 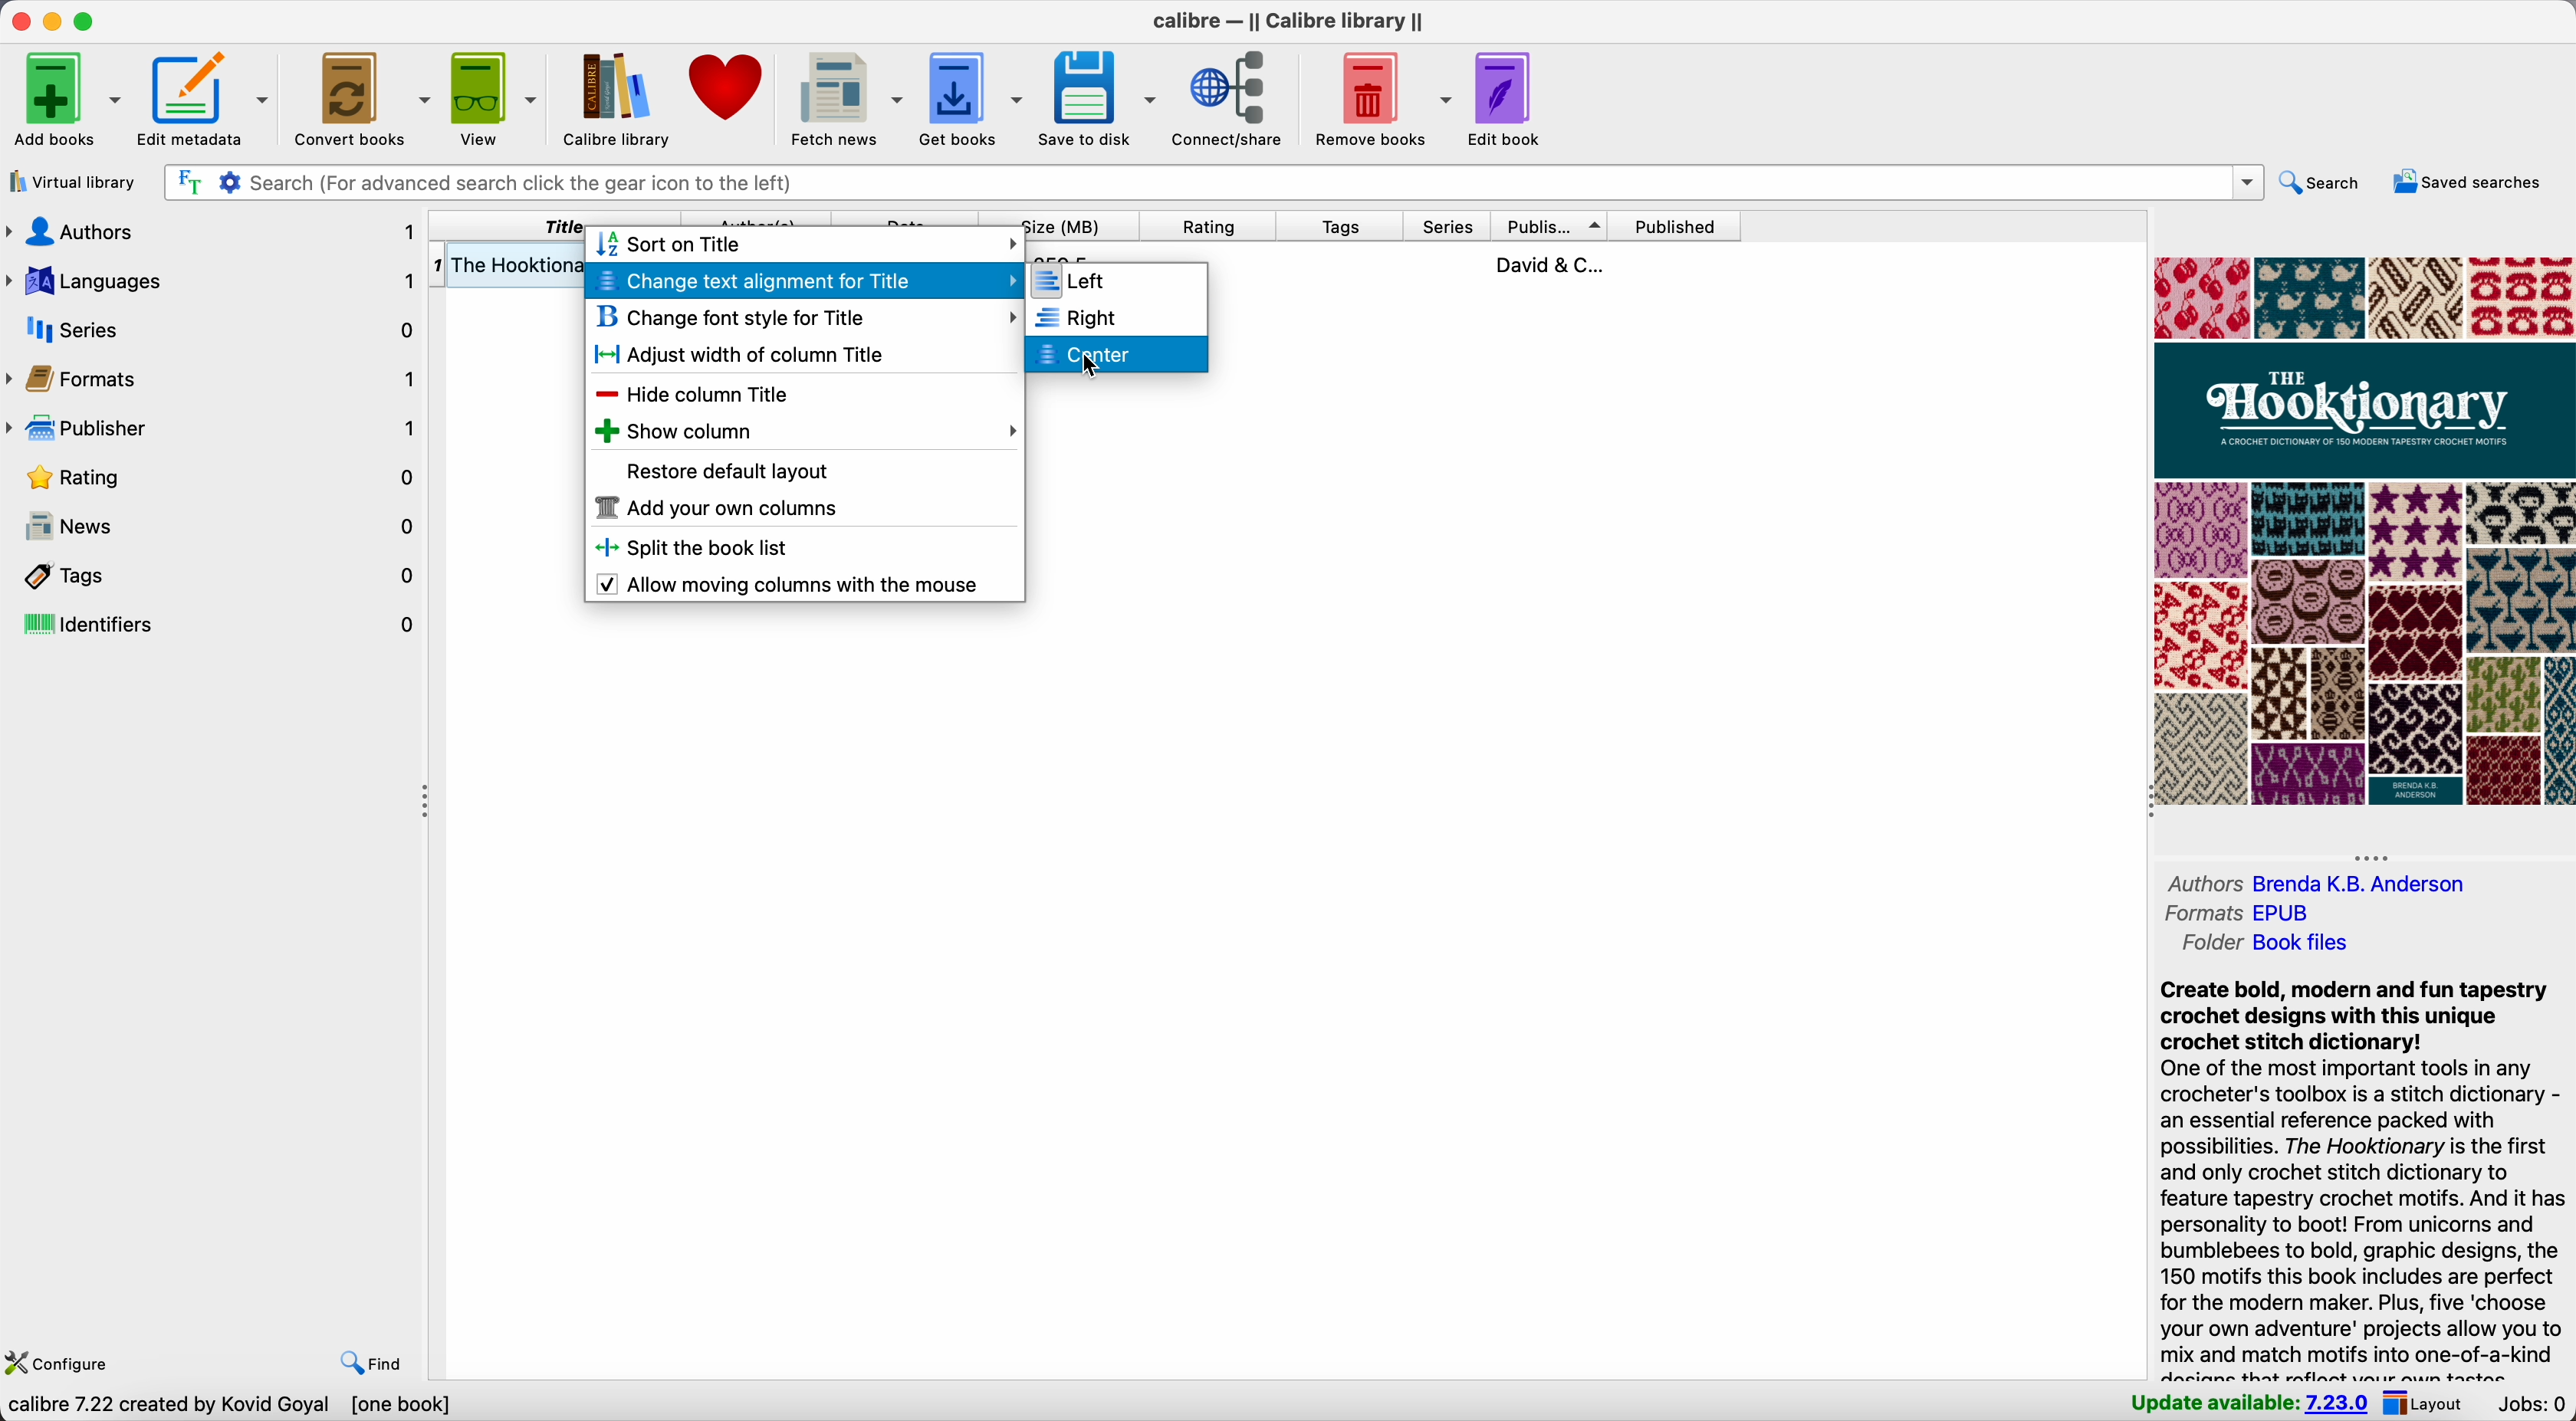 What do you see at coordinates (675, 246) in the screenshot?
I see `sort on title` at bounding box center [675, 246].